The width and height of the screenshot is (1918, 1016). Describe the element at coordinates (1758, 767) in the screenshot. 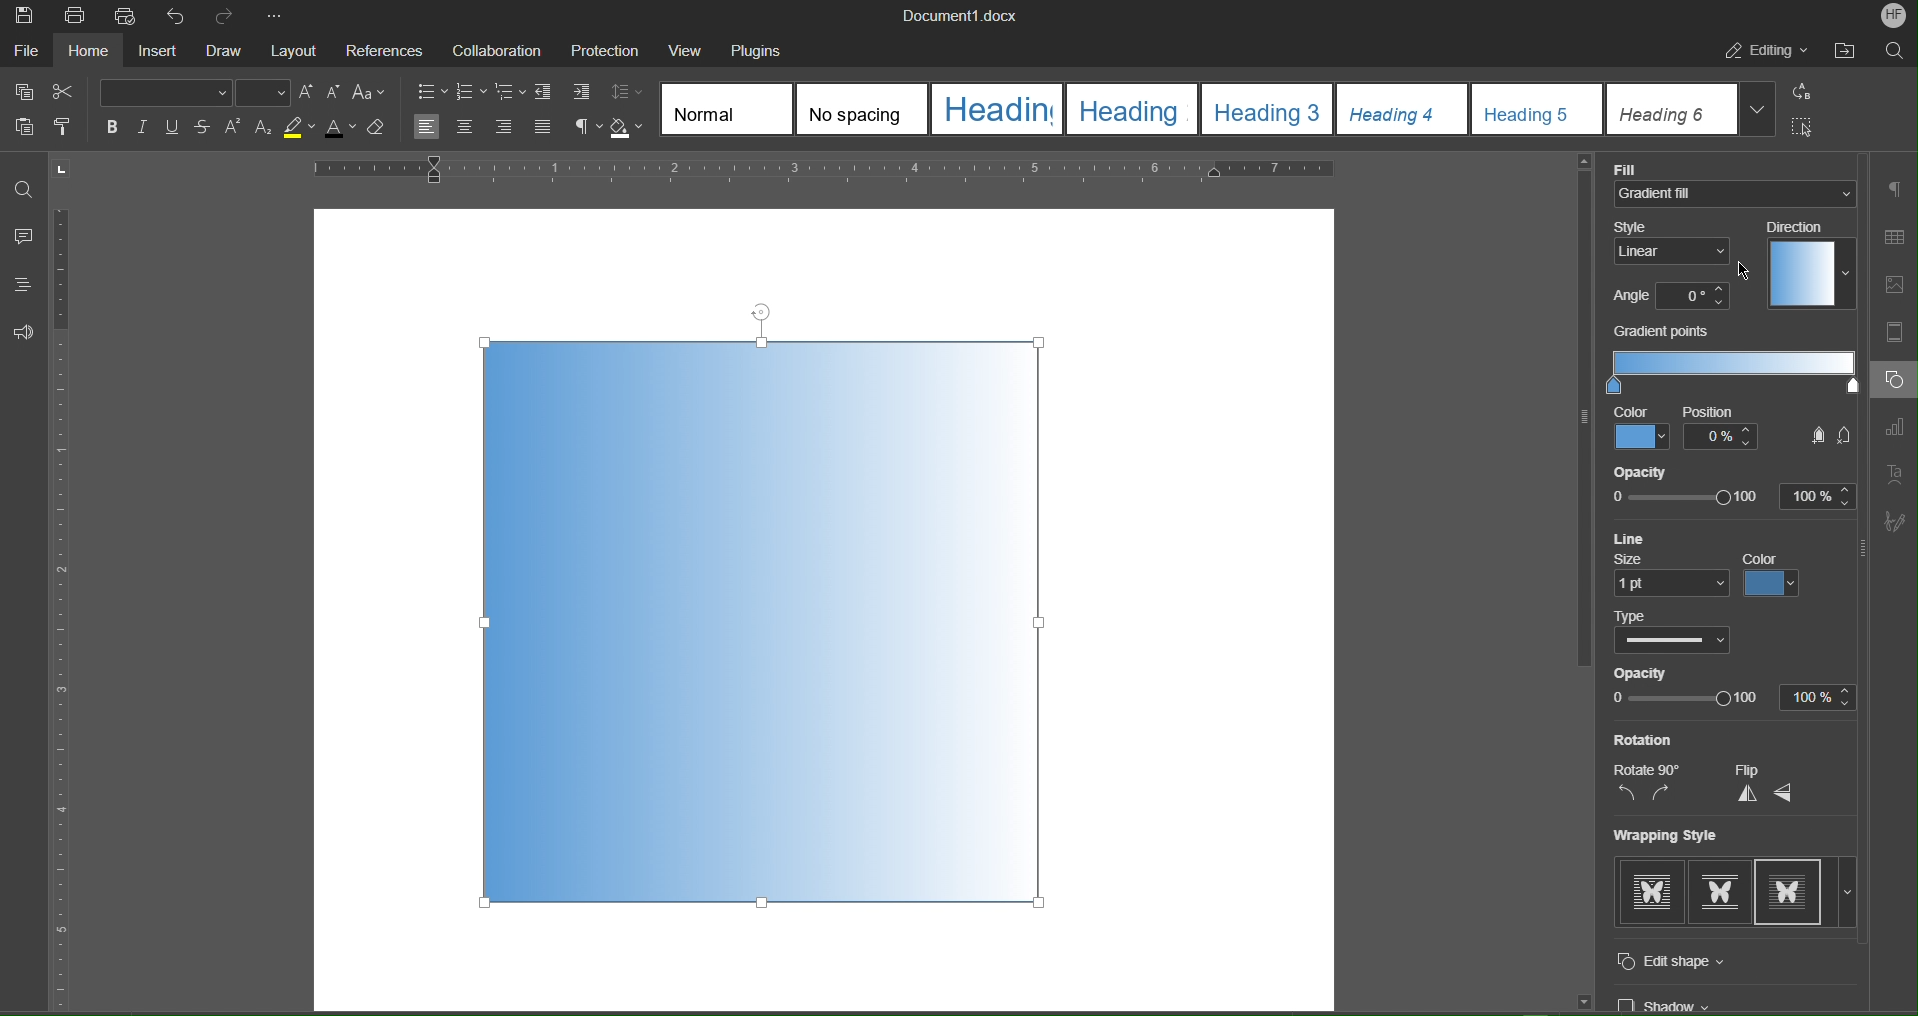

I see `Flip` at that location.